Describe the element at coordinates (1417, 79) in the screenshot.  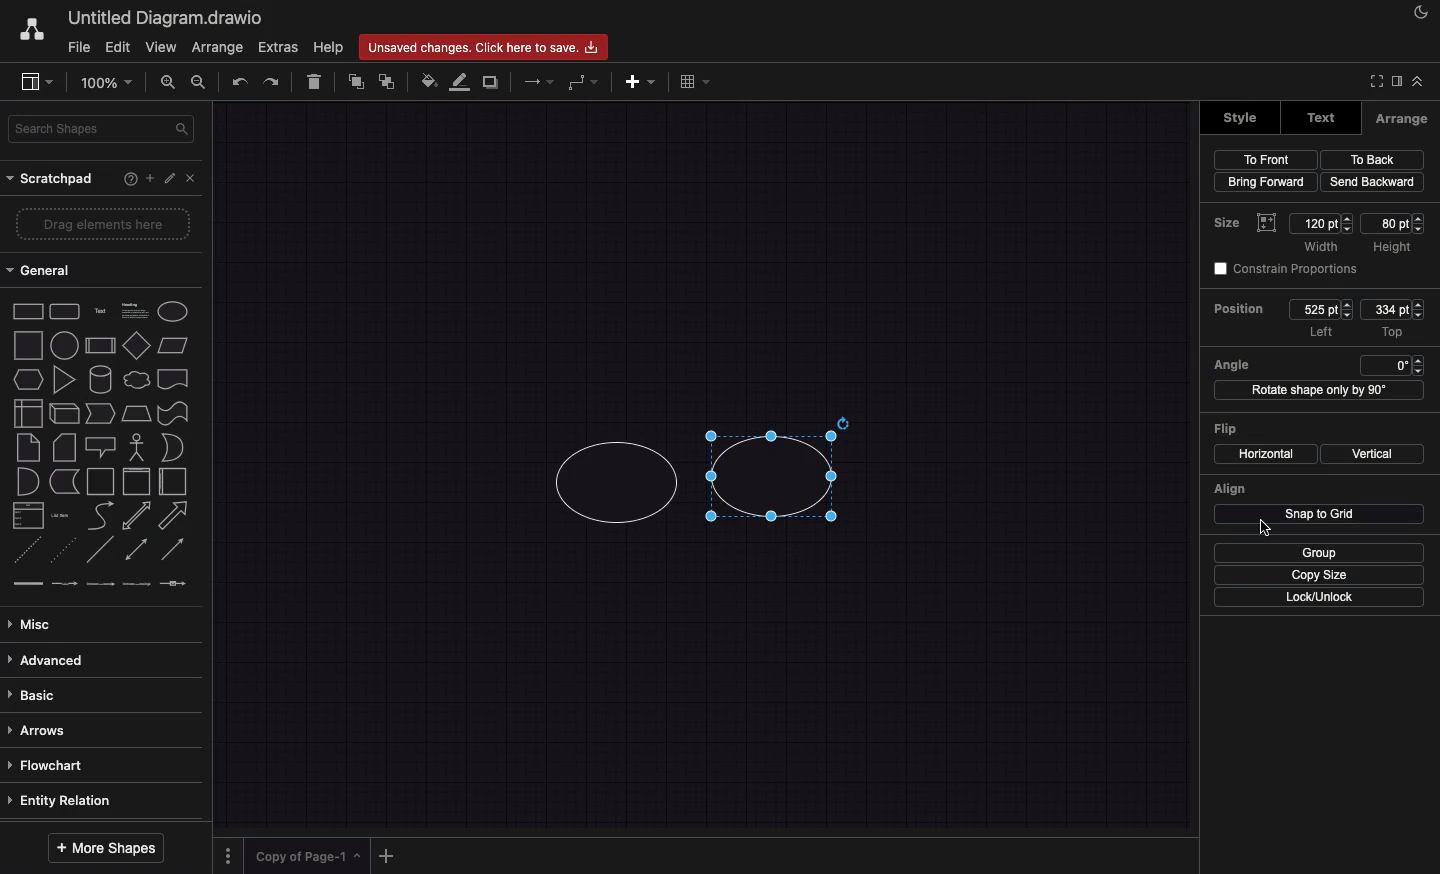
I see `collapse/expand` at that location.